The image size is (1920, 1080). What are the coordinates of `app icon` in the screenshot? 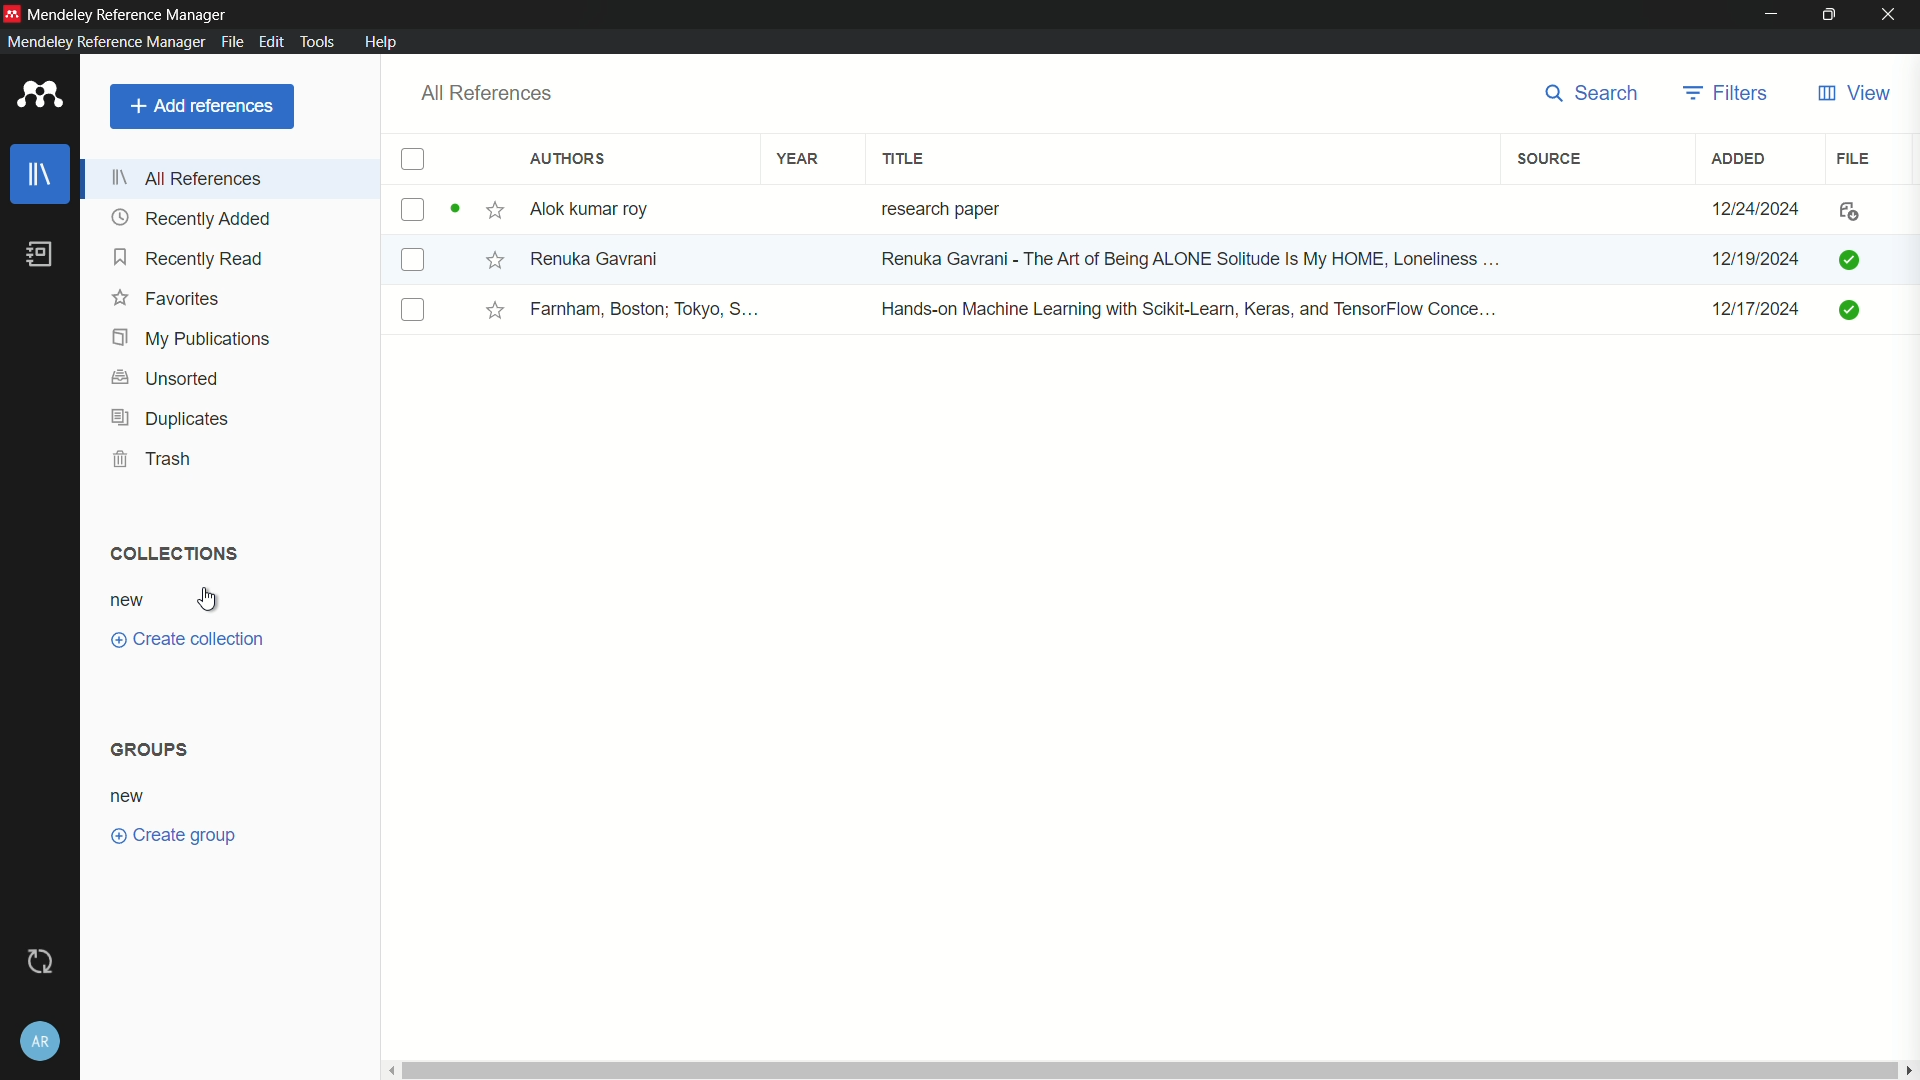 It's located at (40, 94).